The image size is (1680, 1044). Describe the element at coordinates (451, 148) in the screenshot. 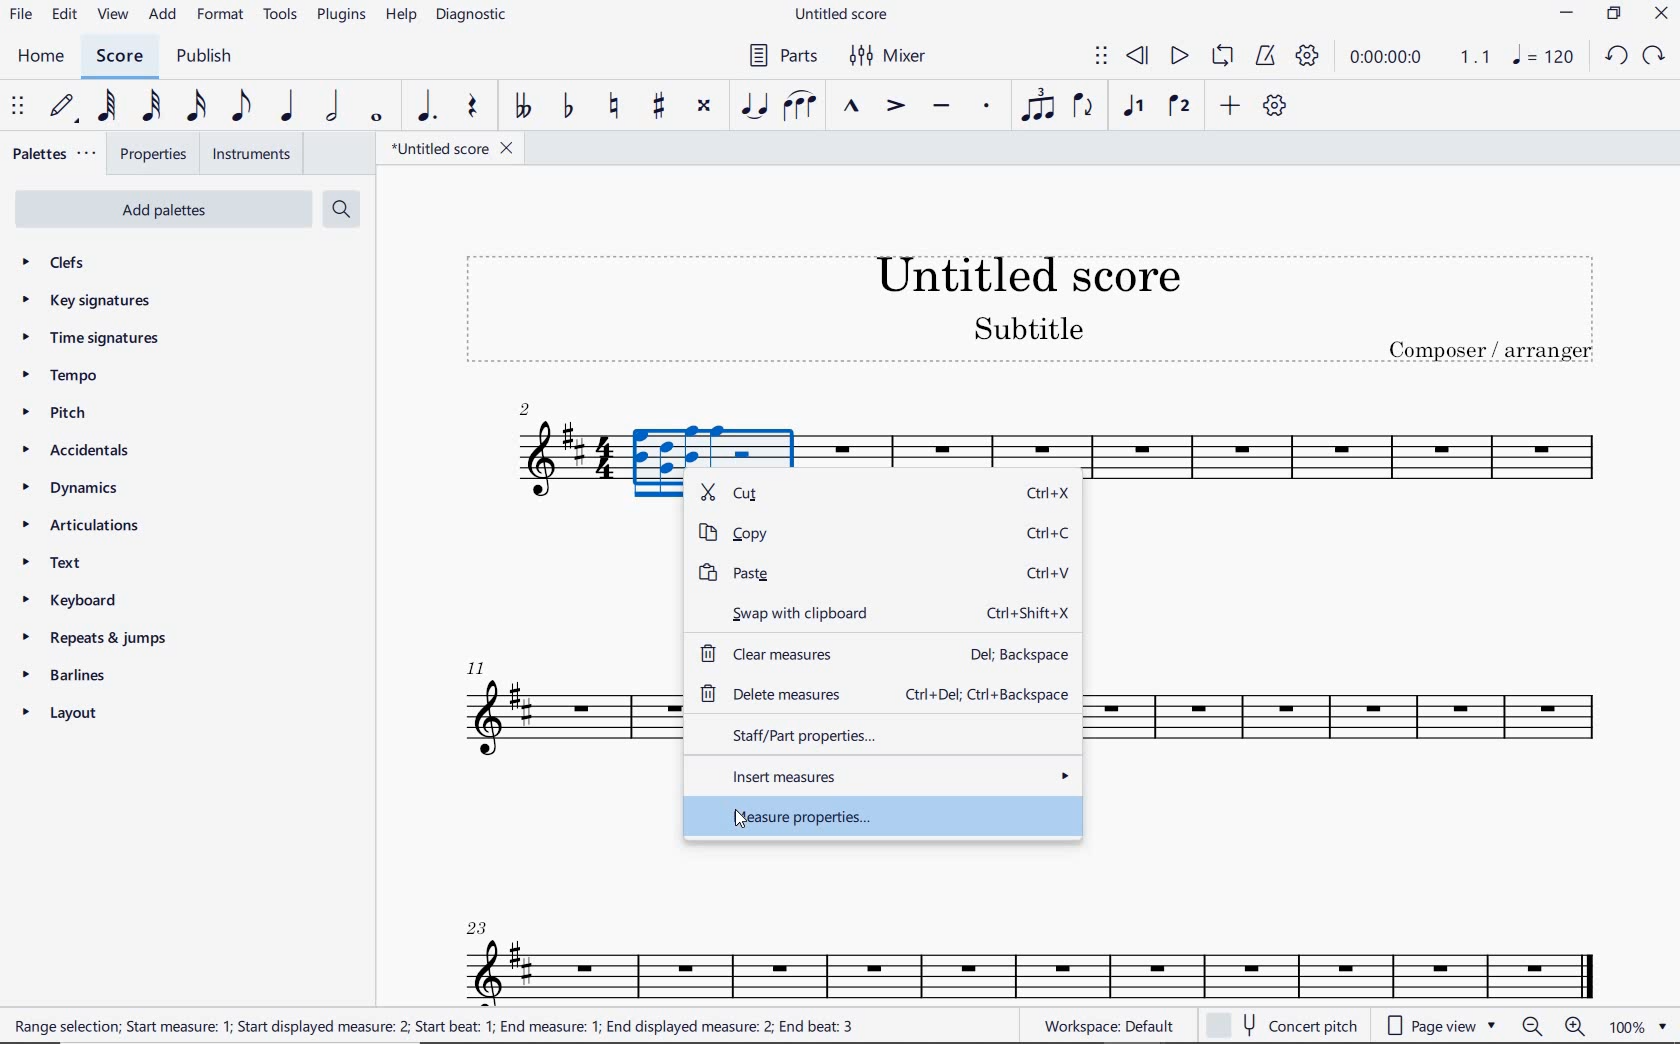

I see `FILE NAME` at that location.